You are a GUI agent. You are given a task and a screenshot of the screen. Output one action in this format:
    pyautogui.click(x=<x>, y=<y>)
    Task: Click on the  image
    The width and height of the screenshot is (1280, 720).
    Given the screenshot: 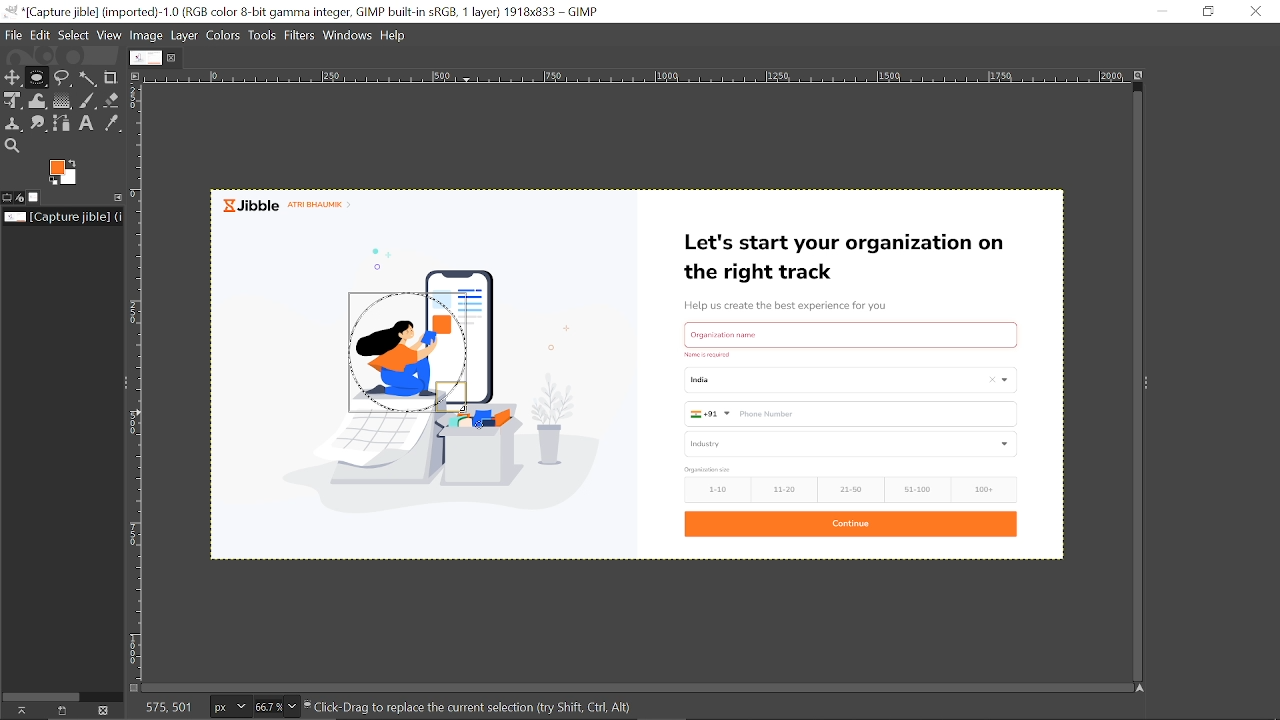 What is the action you would take?
    pyautogui.click(x=787, y=372)
    